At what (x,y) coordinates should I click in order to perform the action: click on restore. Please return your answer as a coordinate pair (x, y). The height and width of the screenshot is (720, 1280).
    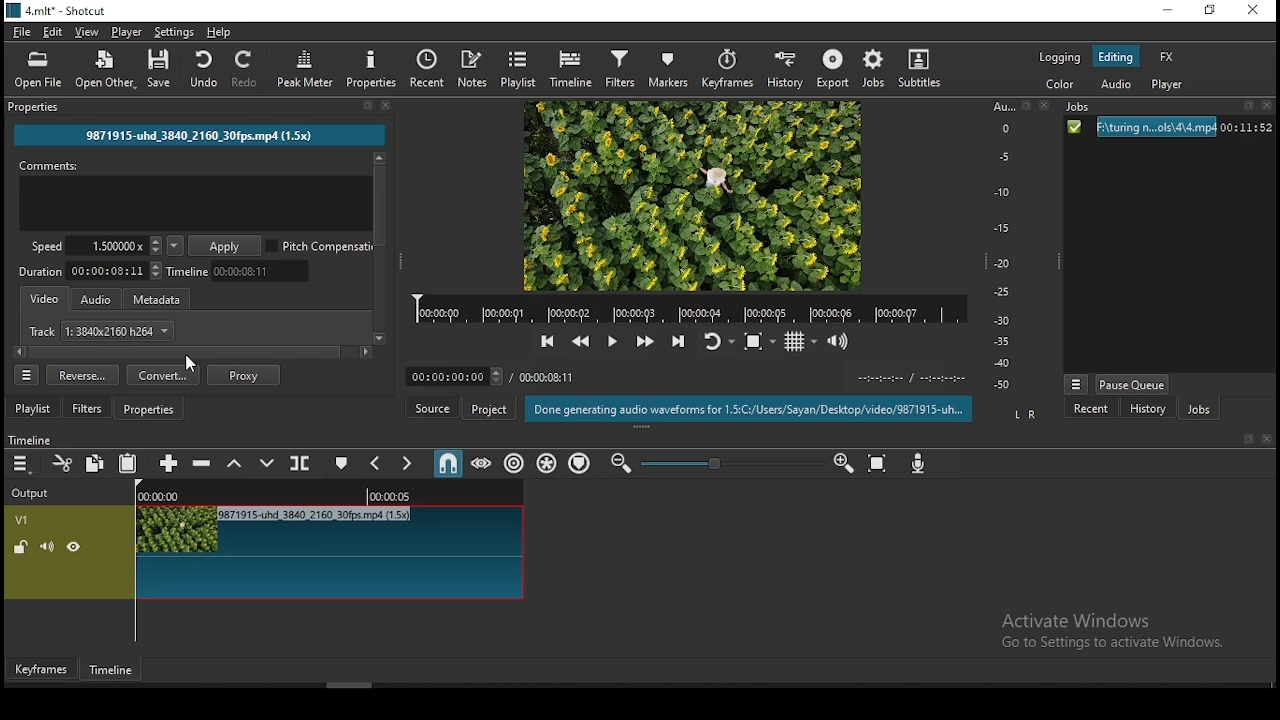
    Looking at the image, I should click on (1213, 12).